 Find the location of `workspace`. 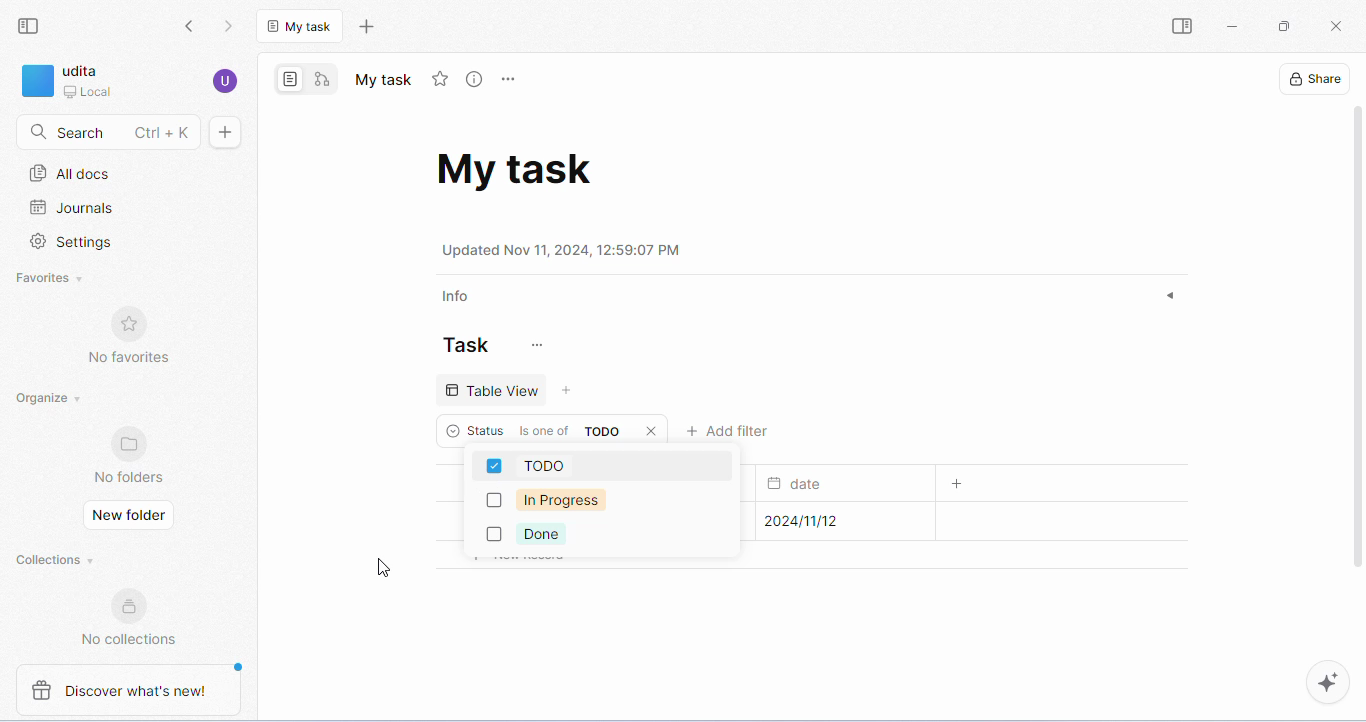

workspace is located at coordinates (67, 83).